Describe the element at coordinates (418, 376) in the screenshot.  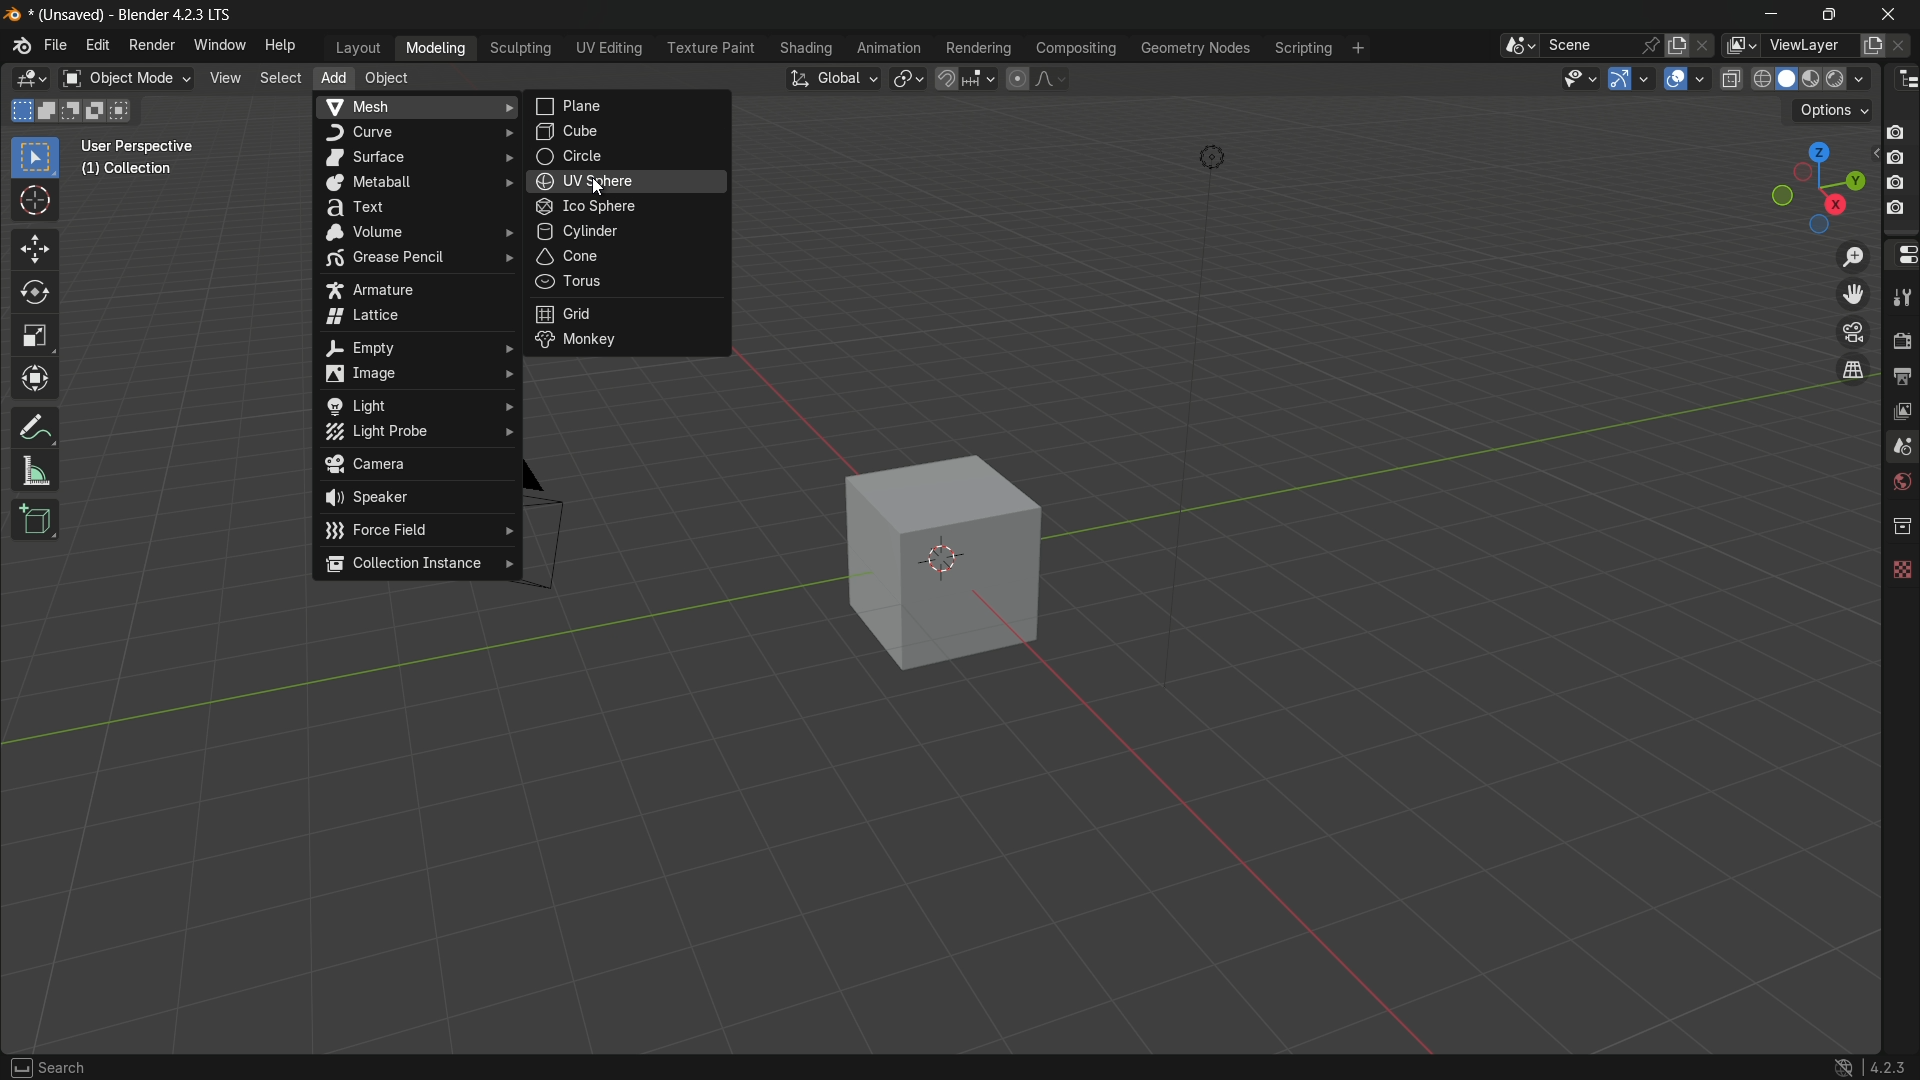
I see `image` at that location.